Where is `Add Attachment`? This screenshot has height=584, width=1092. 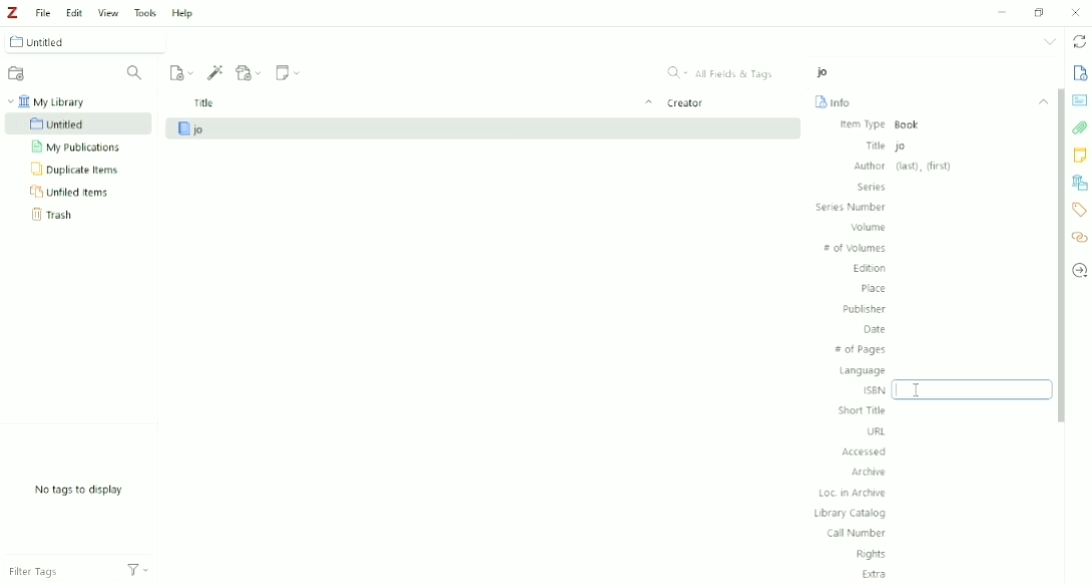
Add Attachment is located at coordinates (250, 72).